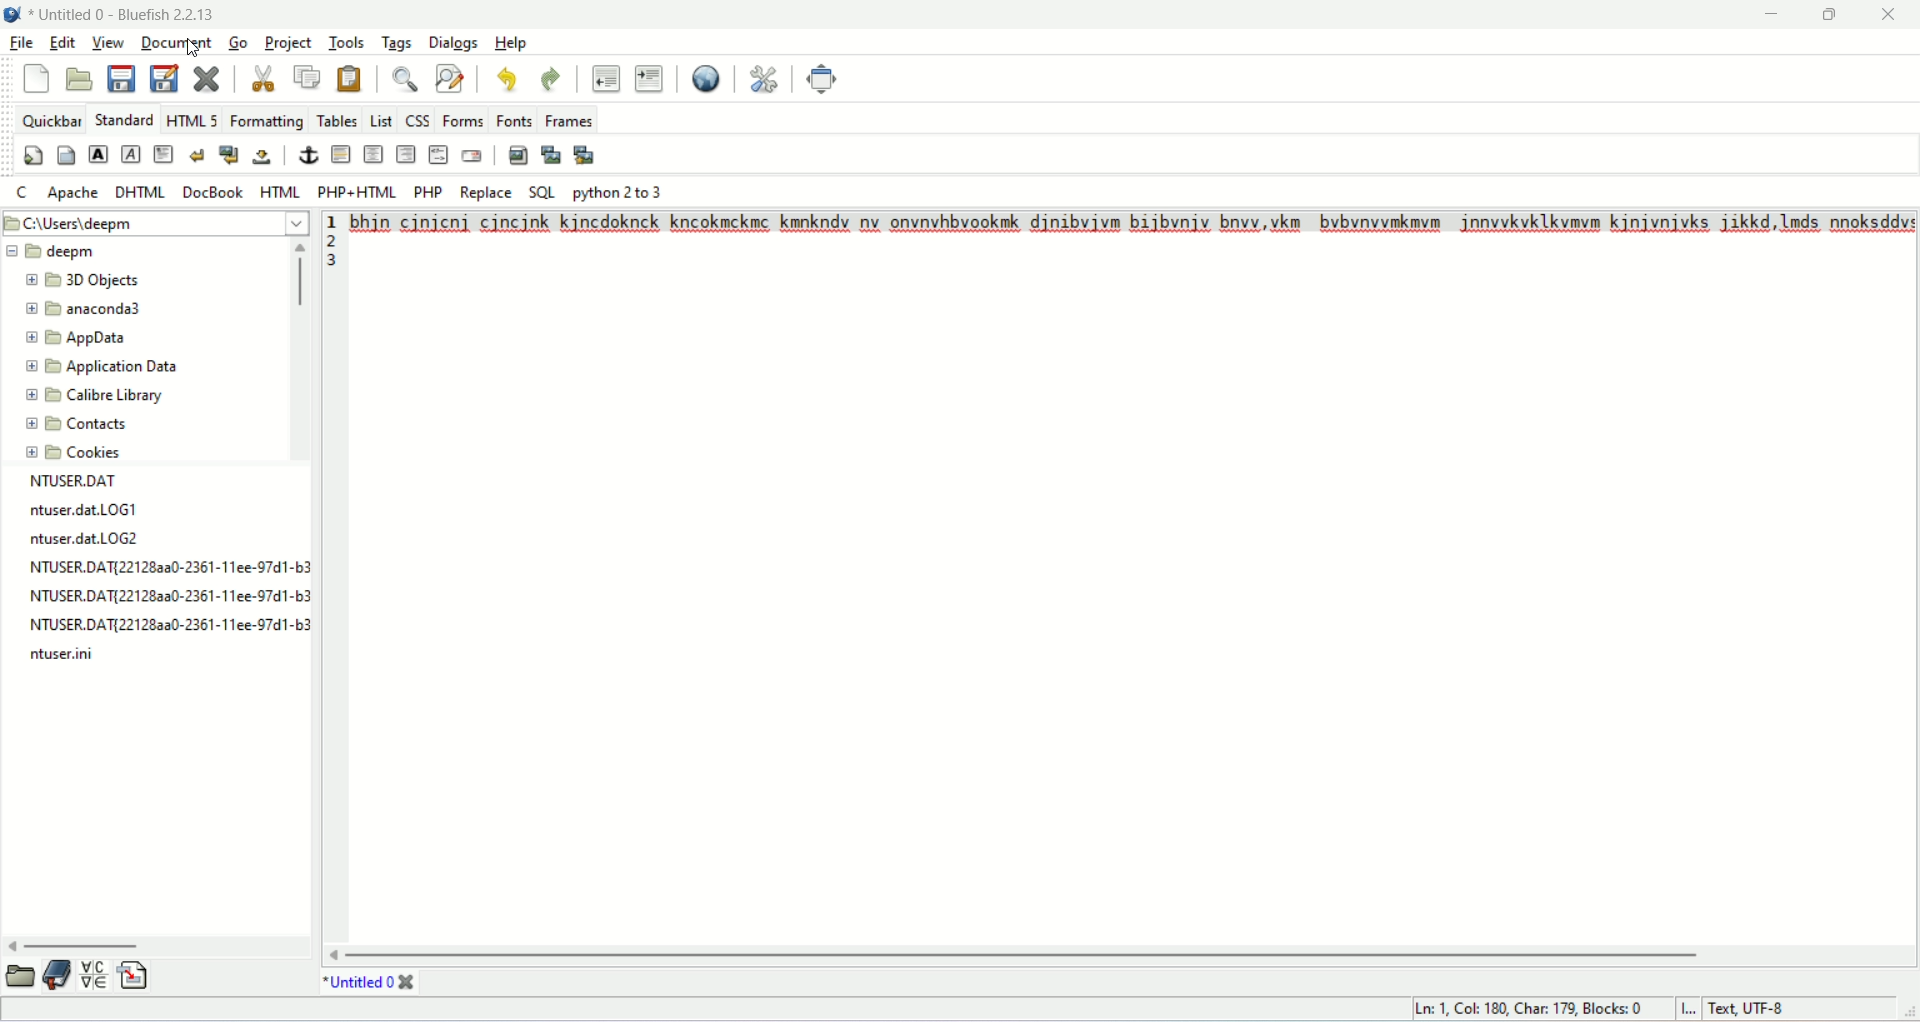  What do you see at coordinates (506, 80) in the screenshot?
I see `undo` at bounding box center [506, 80].